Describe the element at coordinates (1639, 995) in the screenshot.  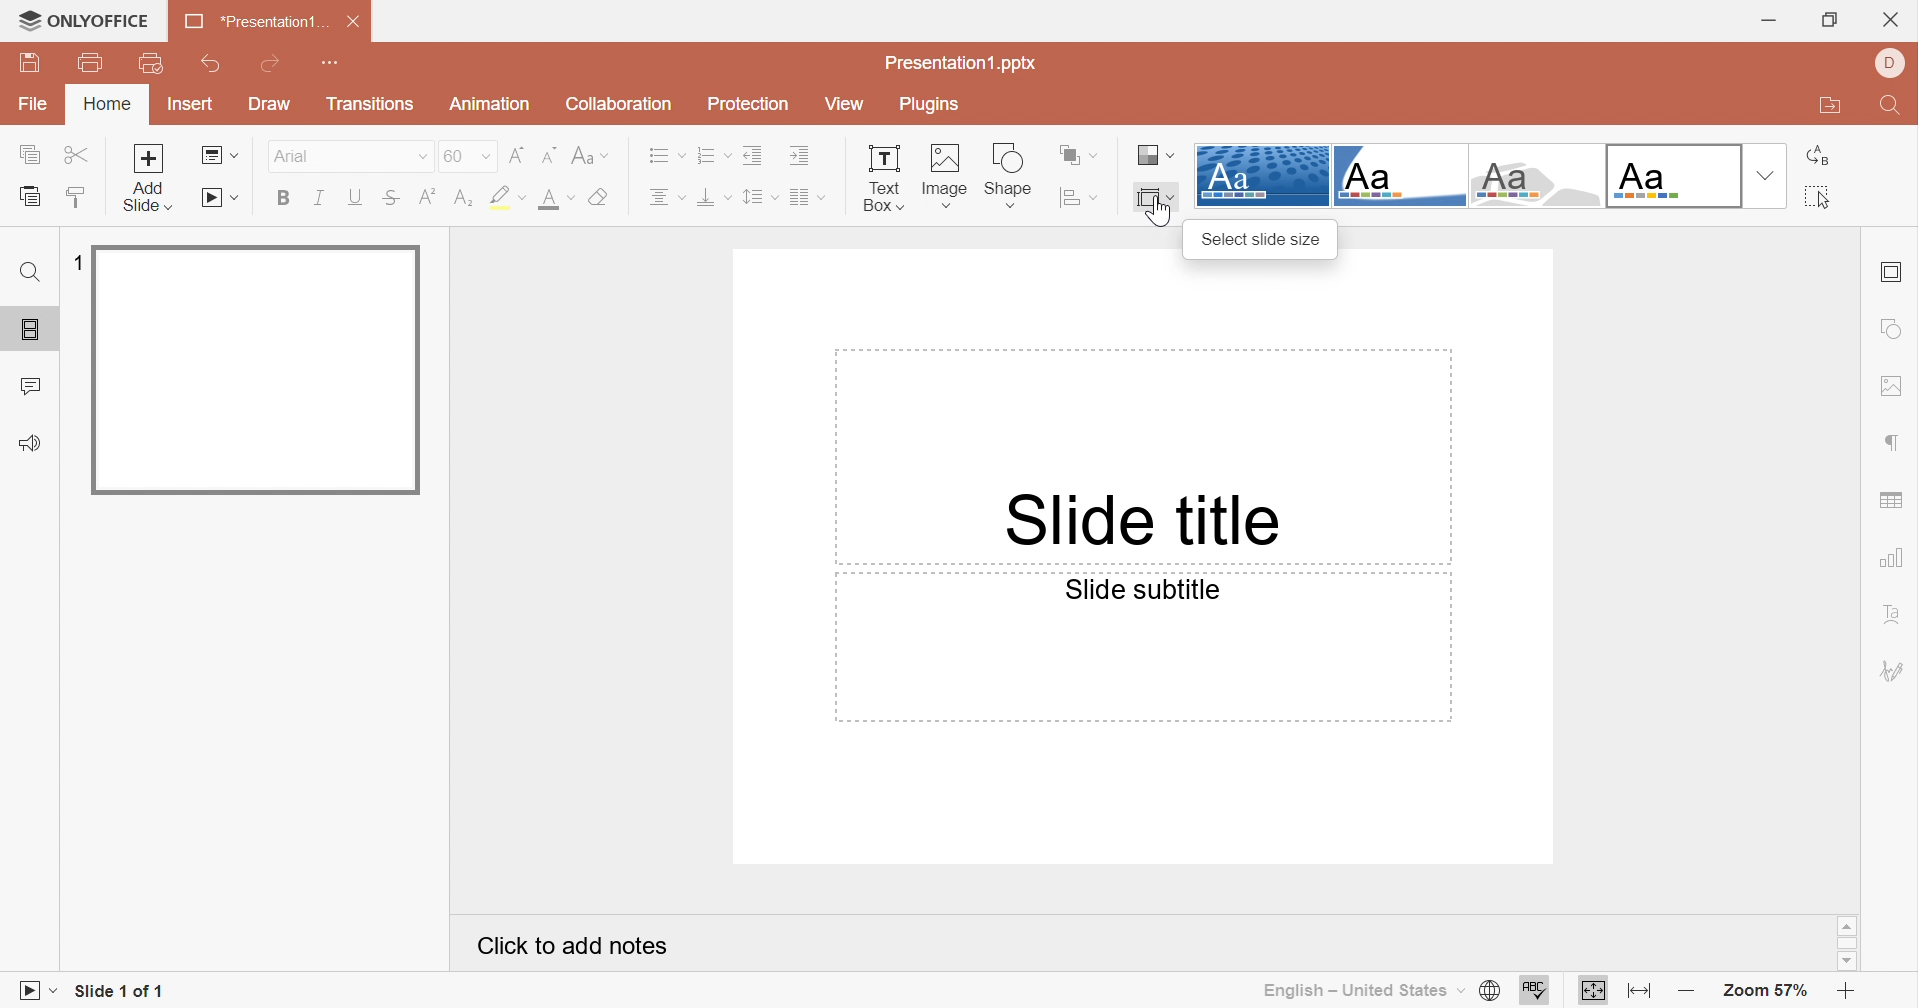
I see `Fit to width` at that location.